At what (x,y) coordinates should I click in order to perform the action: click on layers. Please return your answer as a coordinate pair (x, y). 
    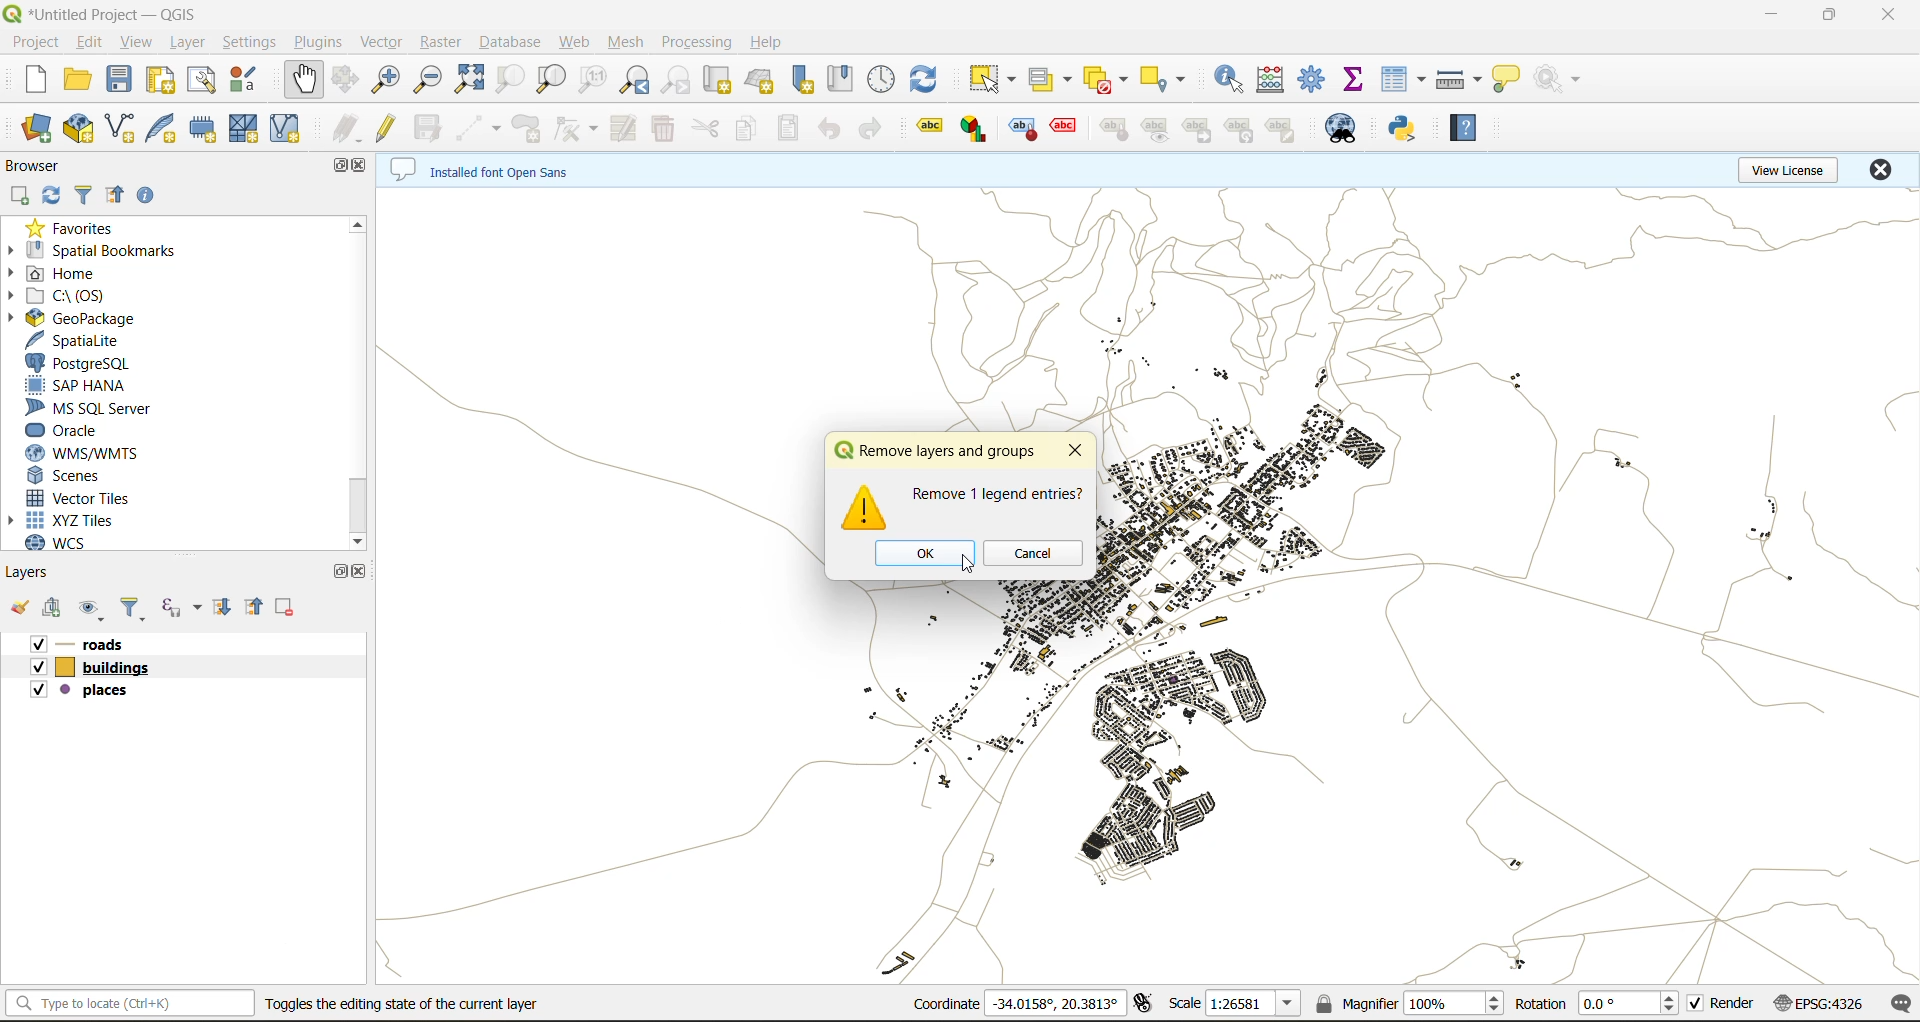
    Looking at the image, I should click on (42, 573).